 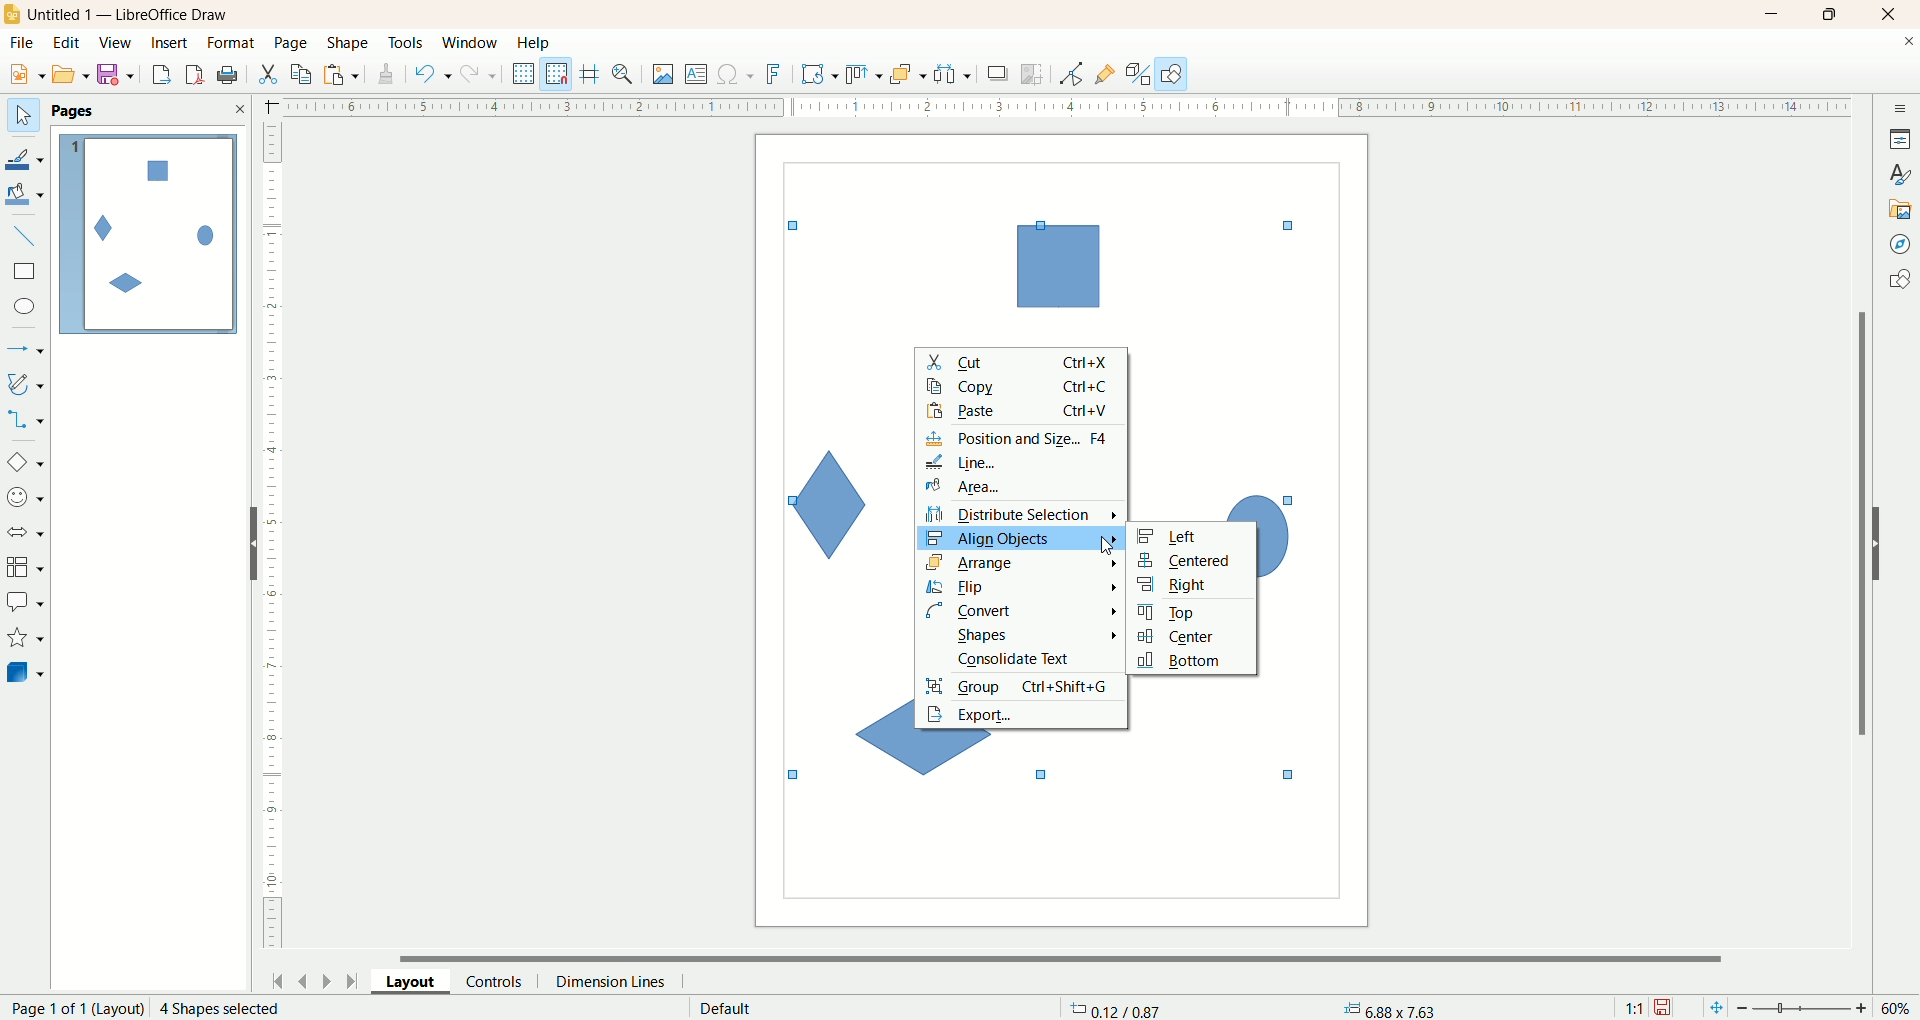 What do you see at coordinates (1105, 75) in the screenshot?
I see `gluepoint function` at bounding box center [1105, 75].